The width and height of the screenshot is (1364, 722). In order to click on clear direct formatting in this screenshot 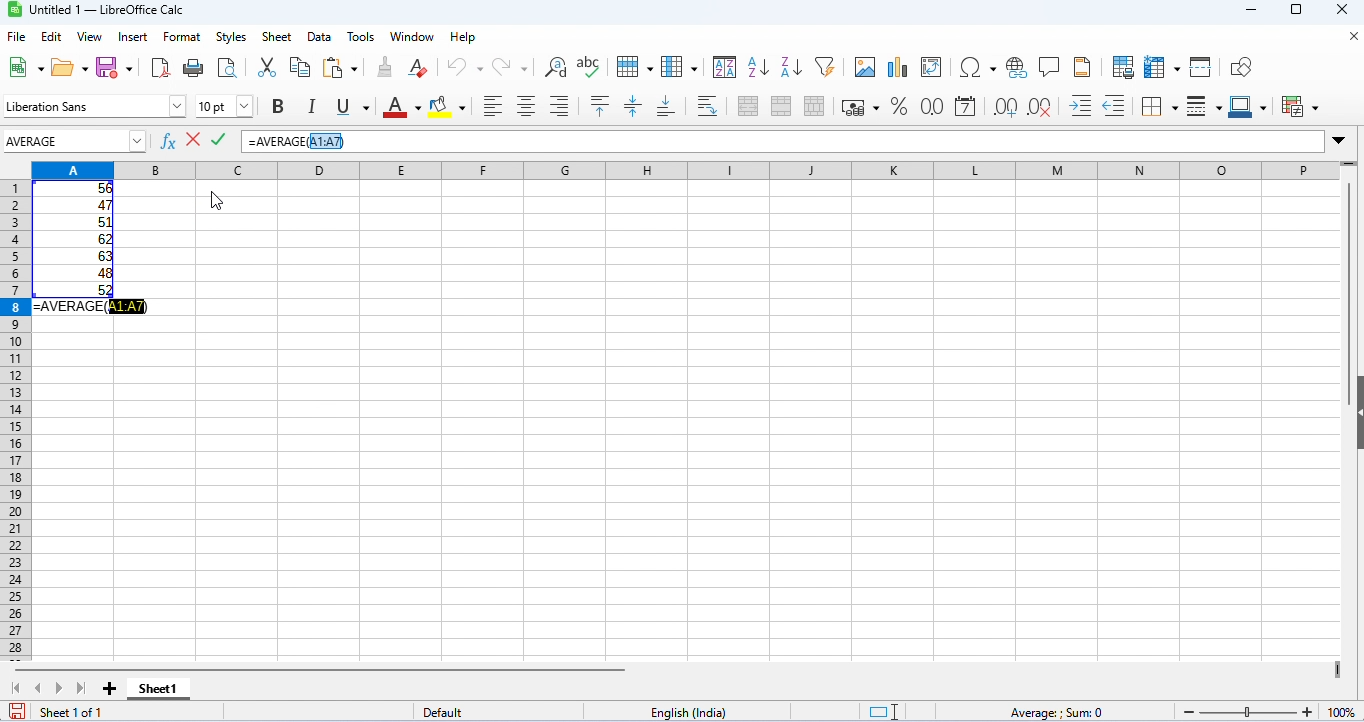, I will do `click(419, 68)`.